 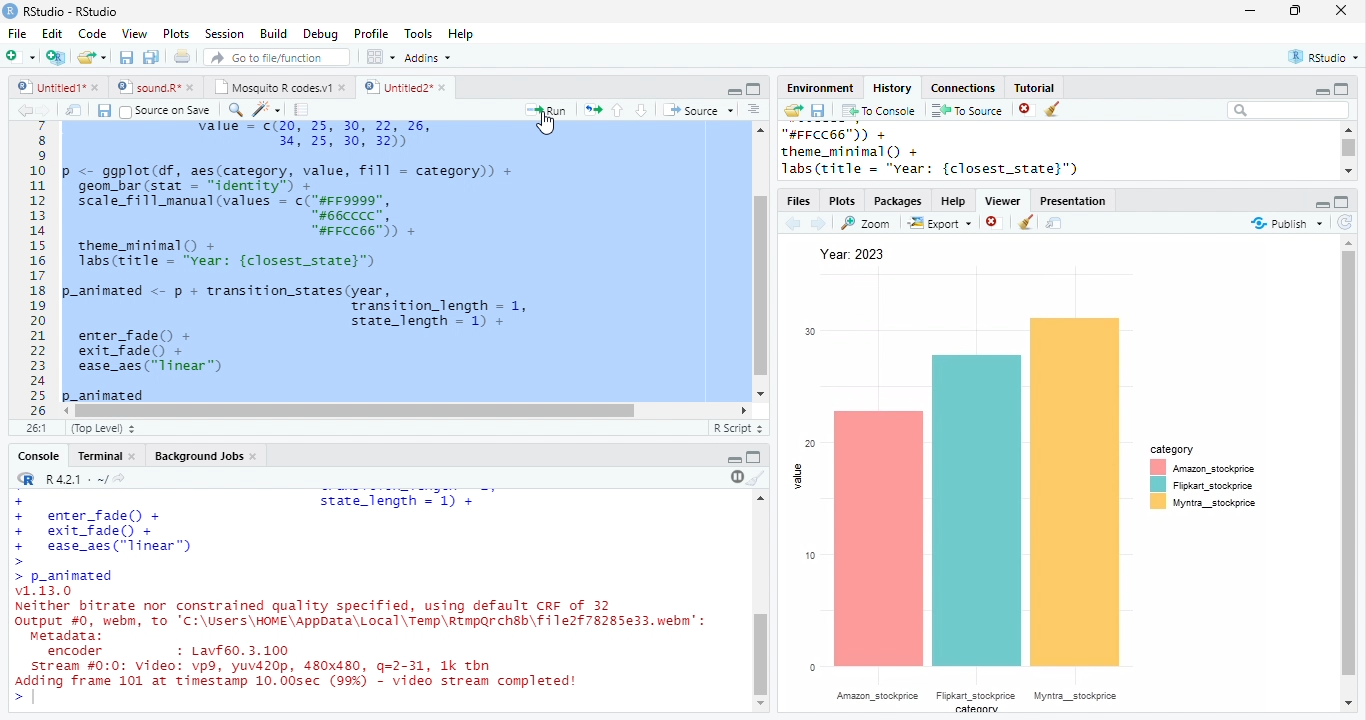 What do you see at coordinates (752, 109) in the screenshot?
I see `options` at bounding box center [752, 109].